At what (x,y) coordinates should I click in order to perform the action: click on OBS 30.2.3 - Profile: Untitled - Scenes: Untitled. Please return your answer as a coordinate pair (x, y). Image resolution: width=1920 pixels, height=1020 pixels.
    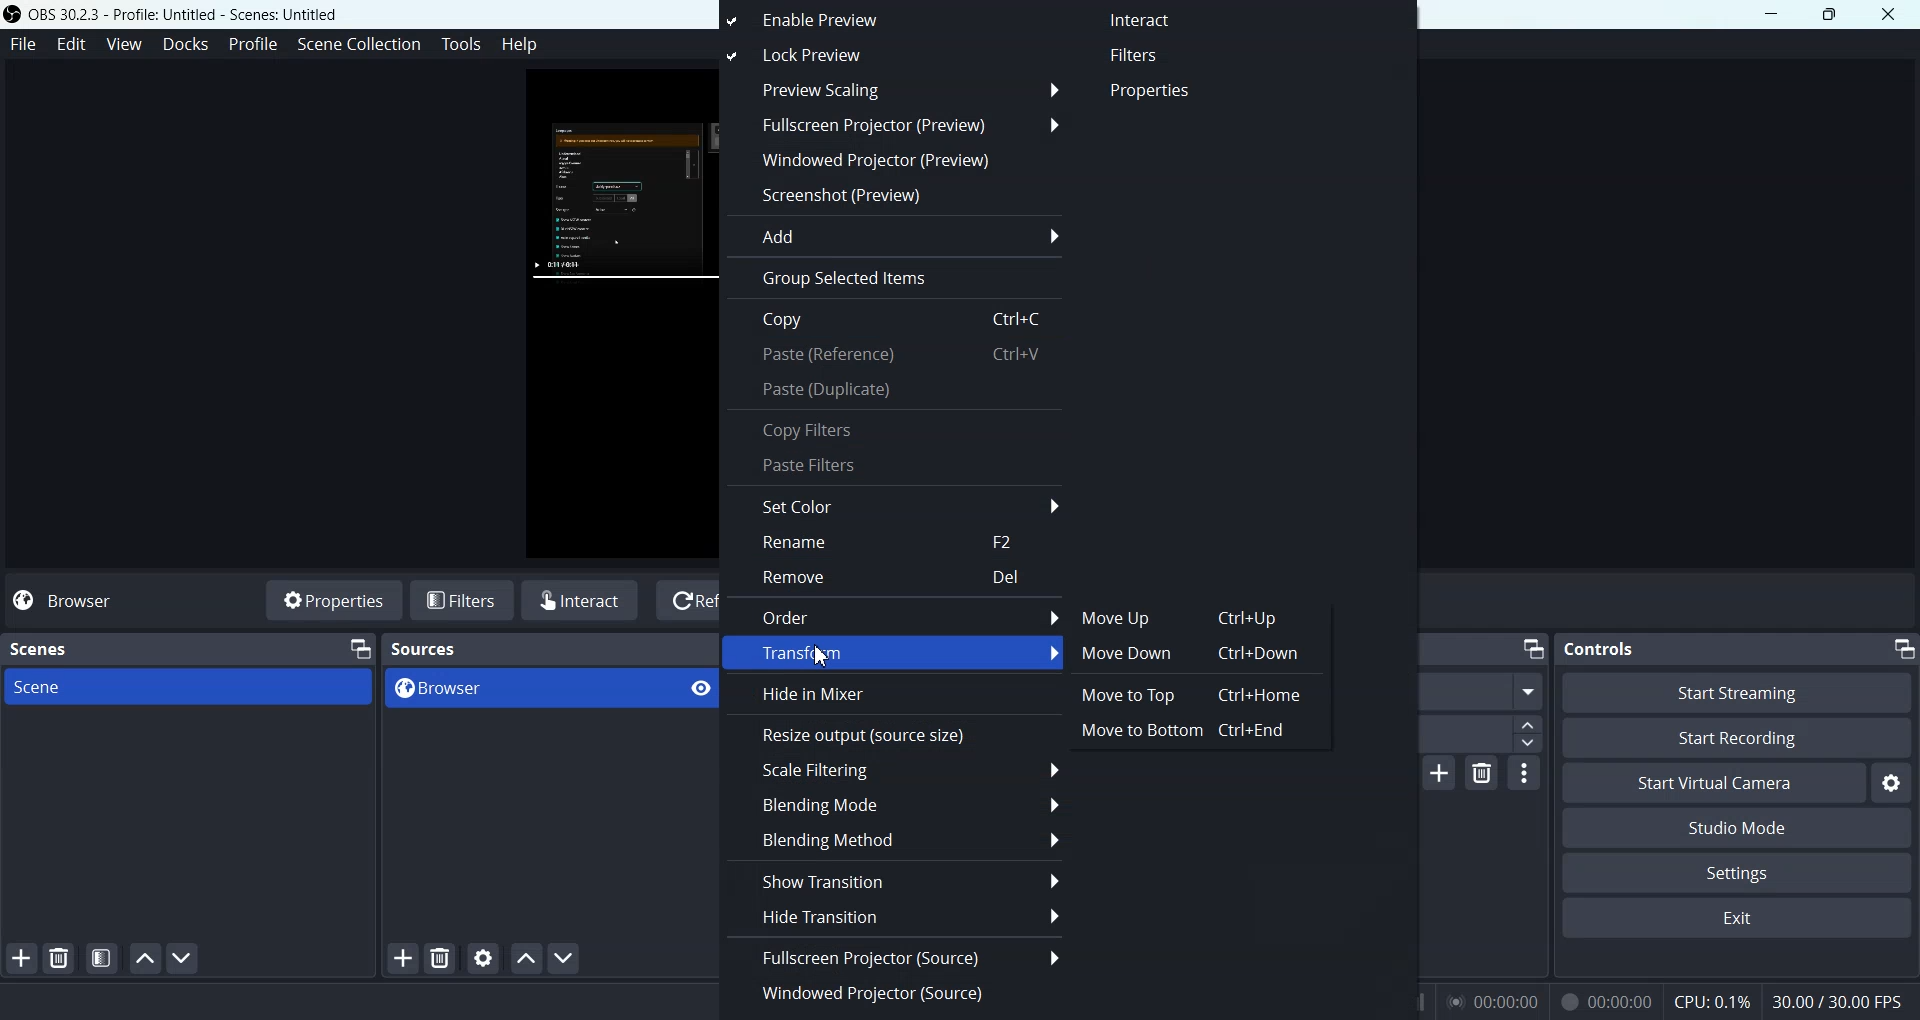
    Looking at the image, I should click on (175, 15).